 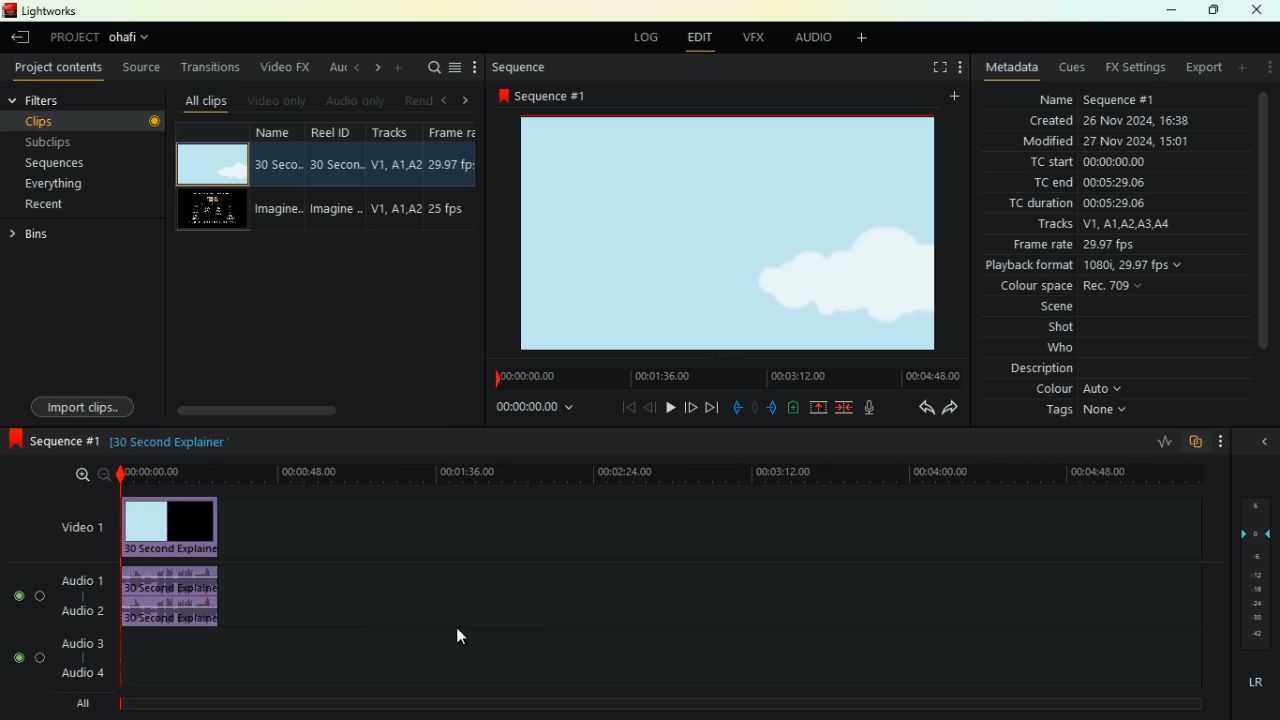 What do you see at coordinates (82, 120) in the screenshot?
I see `clips` at bounding box center [82, 120].